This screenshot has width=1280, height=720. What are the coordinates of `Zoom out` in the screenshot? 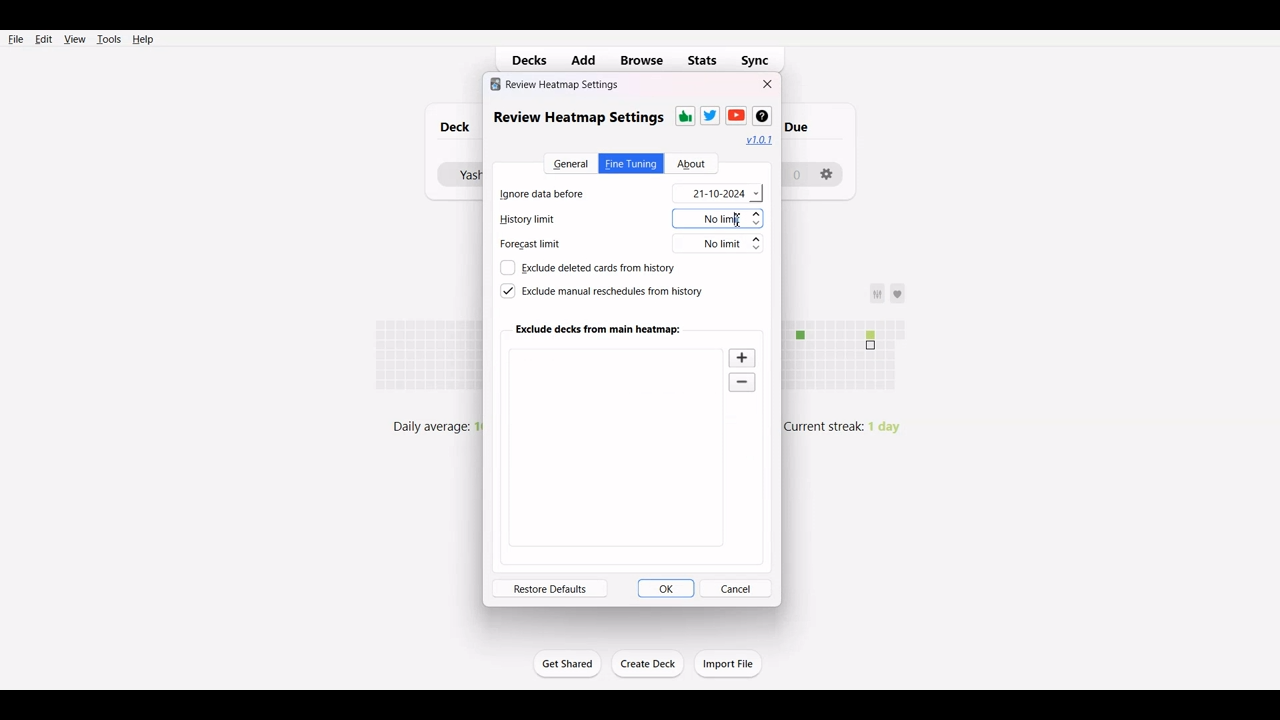 It's located at (744, 384).